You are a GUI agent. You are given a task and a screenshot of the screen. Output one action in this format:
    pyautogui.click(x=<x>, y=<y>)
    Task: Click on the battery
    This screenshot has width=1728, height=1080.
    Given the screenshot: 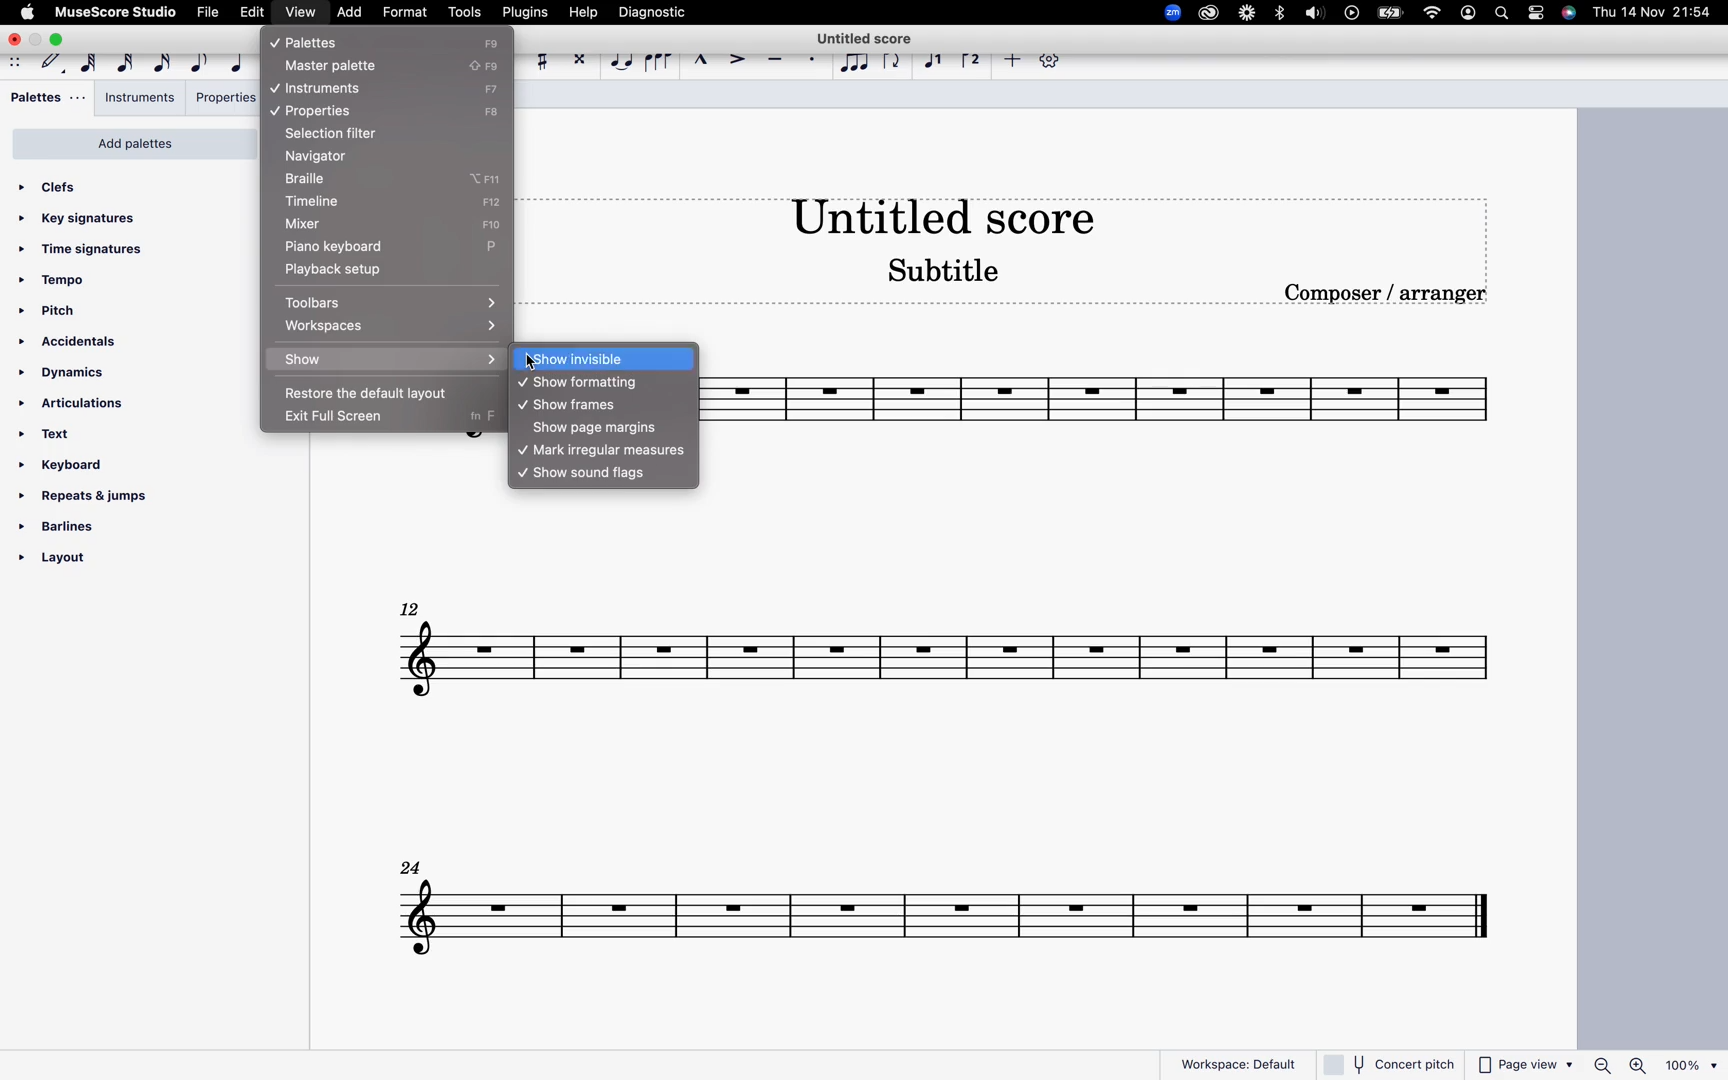 What is the action you would take?
    pyautogui.click(x=1394, y=15)
    